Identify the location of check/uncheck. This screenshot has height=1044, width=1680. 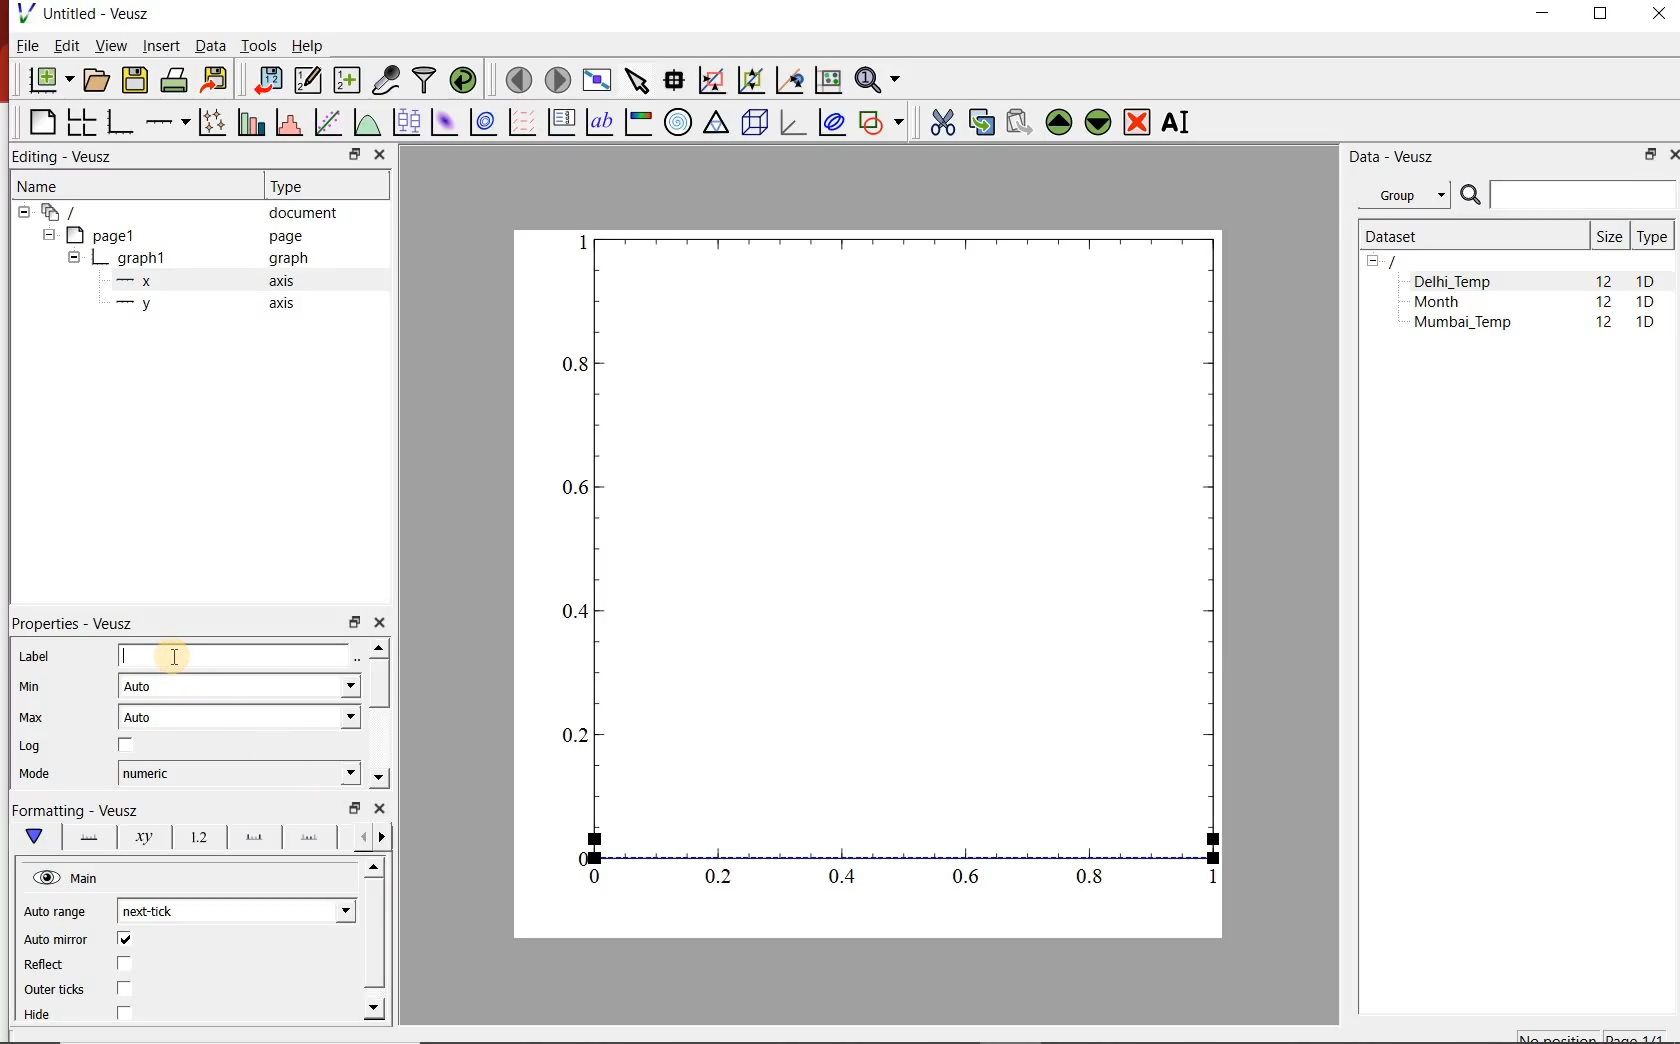
(123, 1015).